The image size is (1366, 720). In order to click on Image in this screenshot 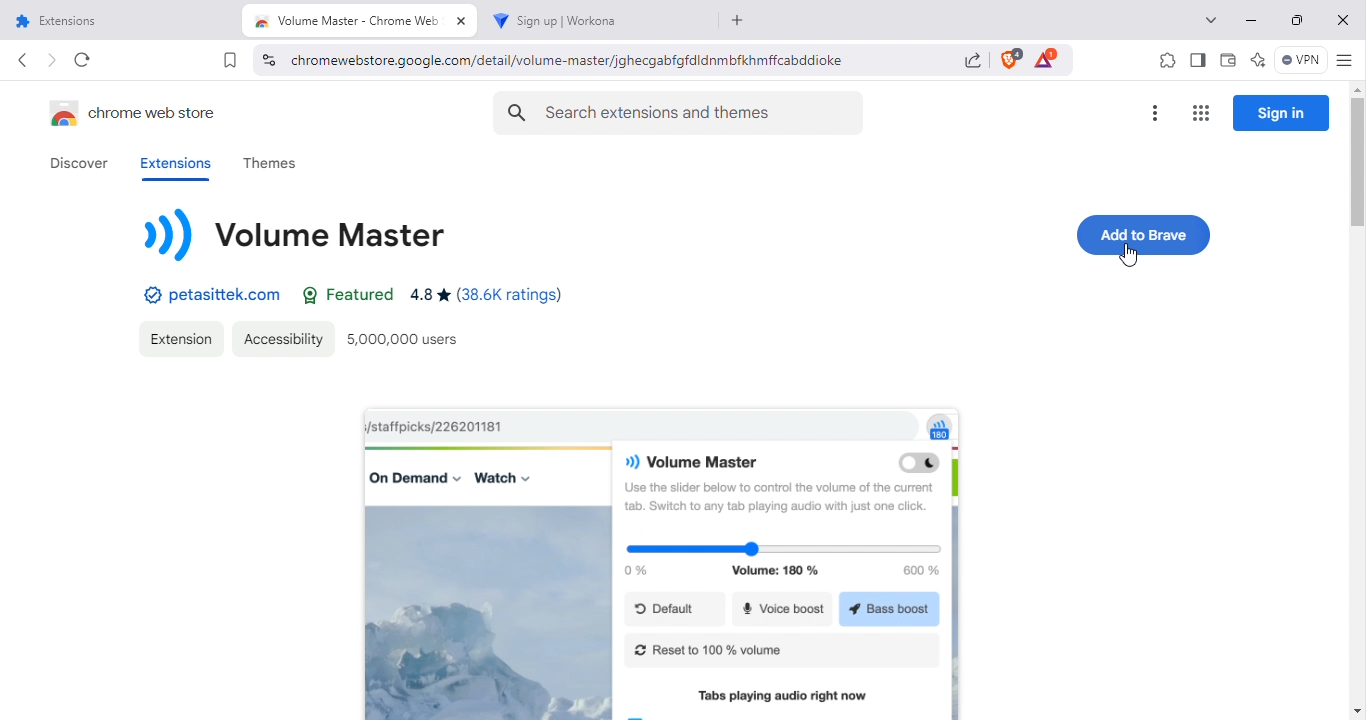, I will do `click(661, 560)`.